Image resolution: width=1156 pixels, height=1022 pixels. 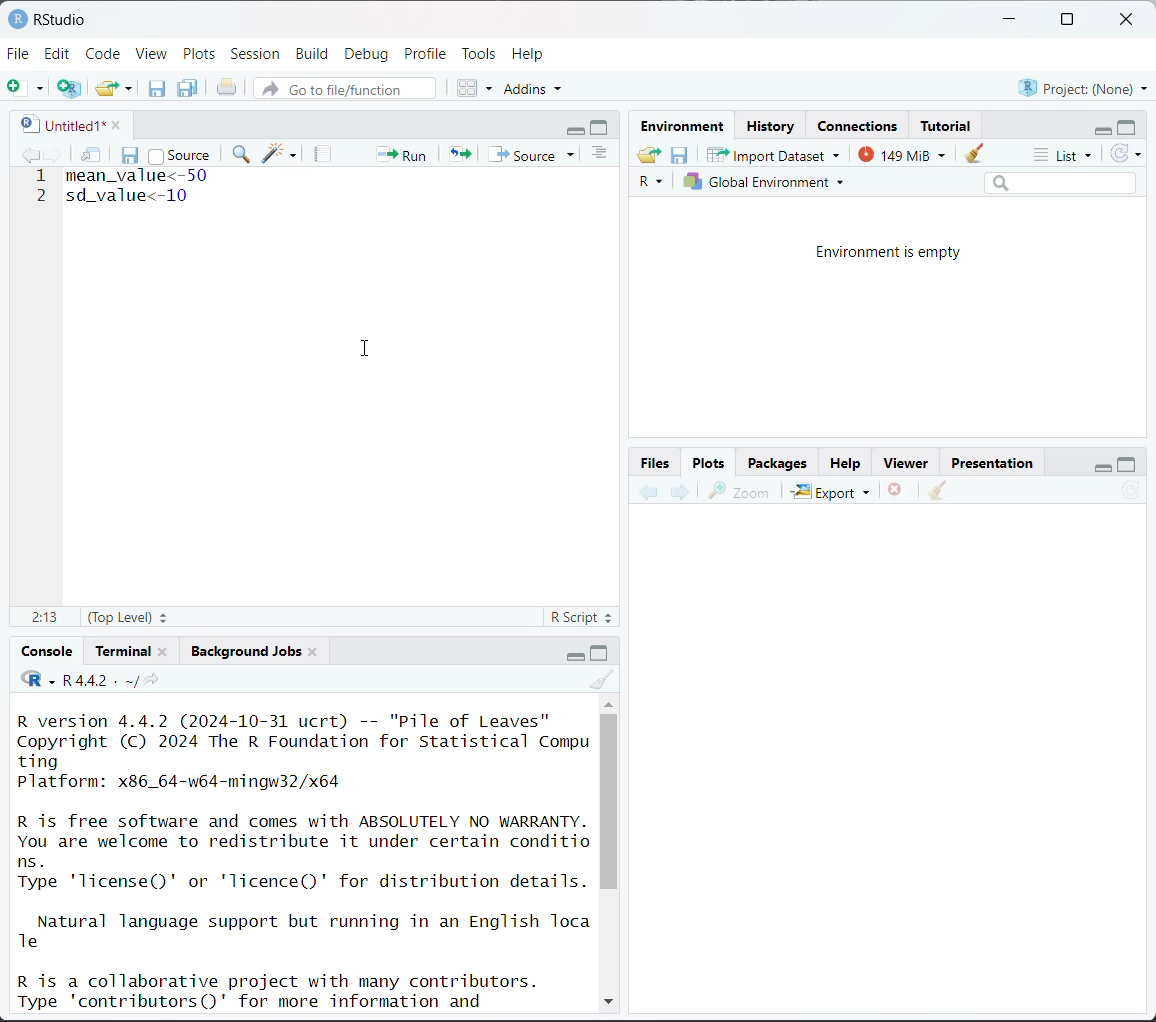 What do you see at coordinates (1127, 463) in the screenshot?
I see `maximize` at bounding box center [1127, 463].